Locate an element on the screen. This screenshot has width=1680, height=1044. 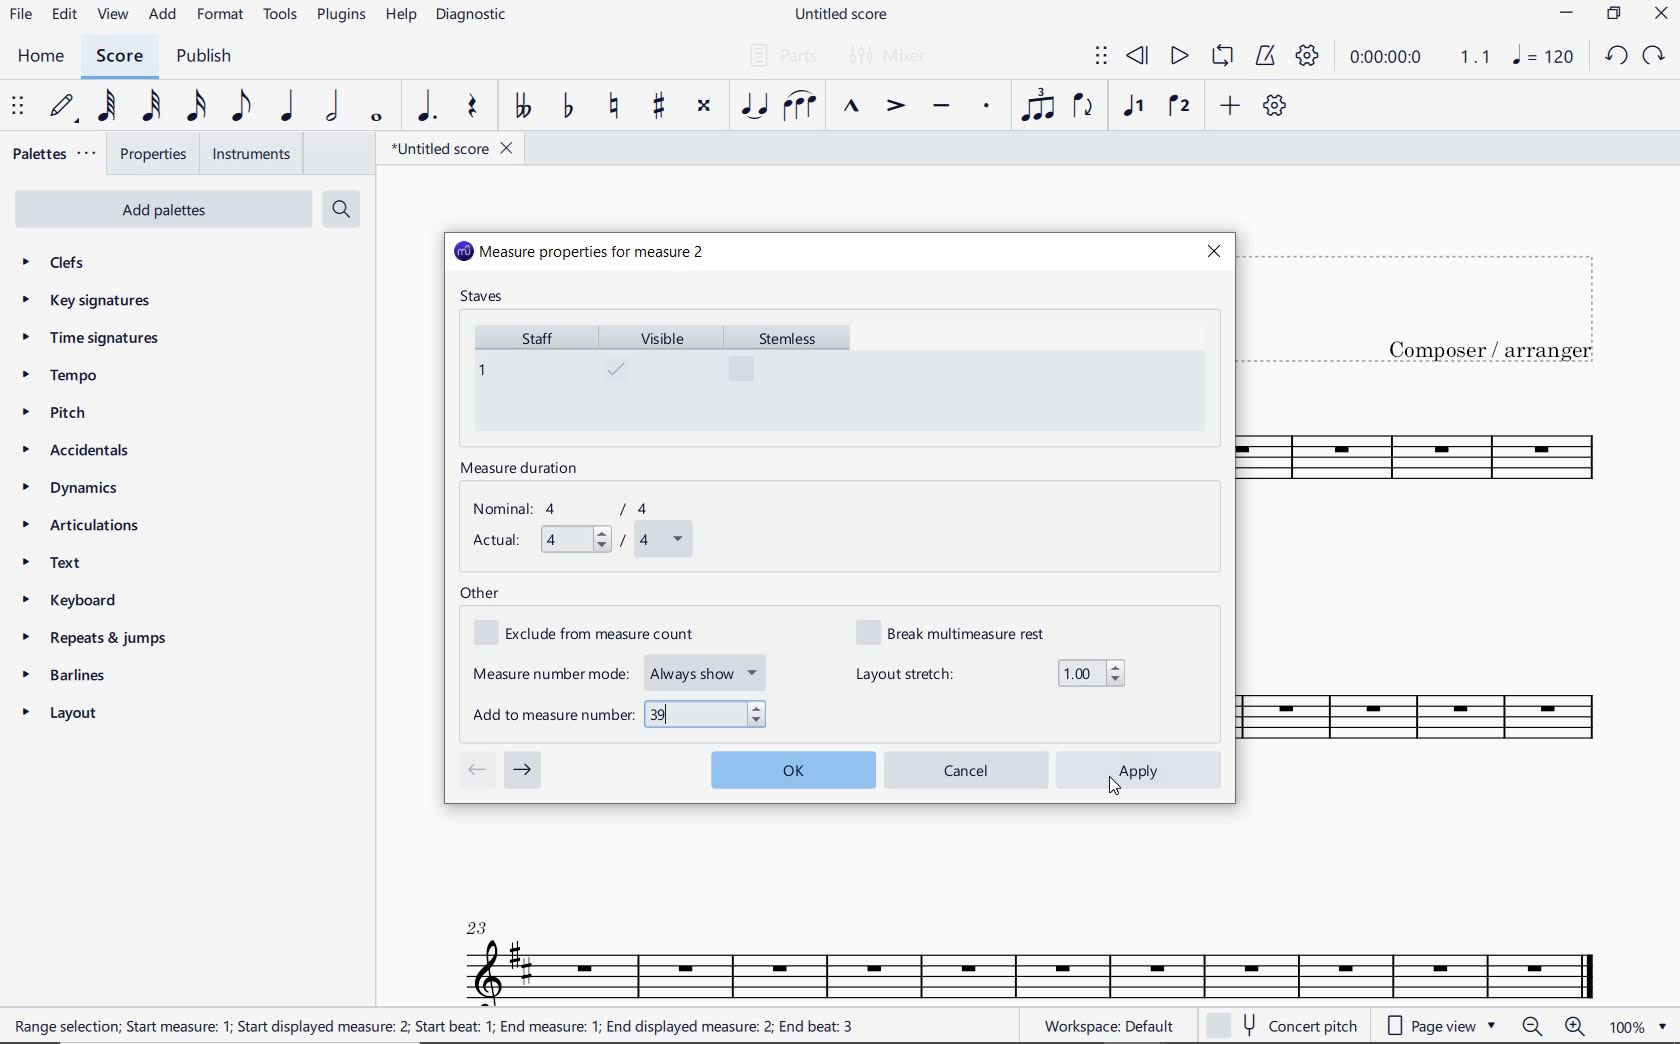
TEMPO is located at coordinates (59, 377).